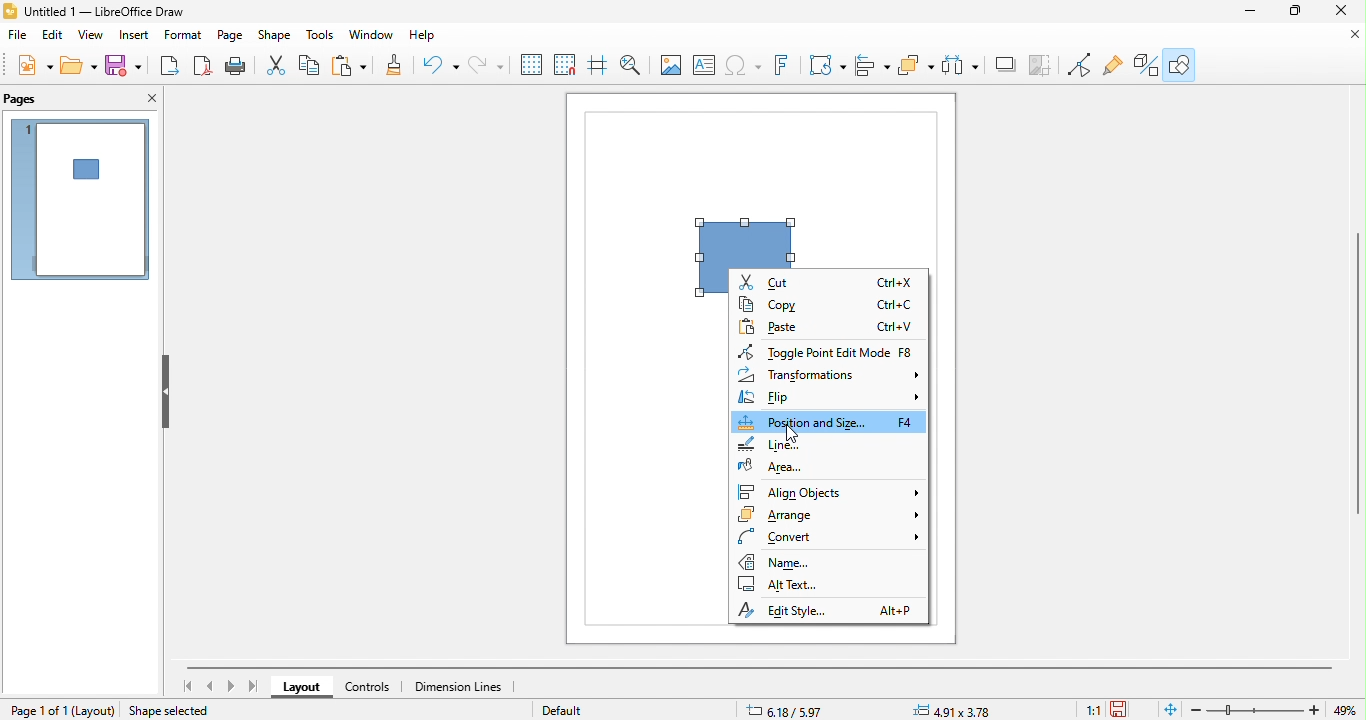 This screenshot has width=1366, height=720. Describe the element at coordinates (1257, 710) in the screenshot. I see `zoom` at that location.